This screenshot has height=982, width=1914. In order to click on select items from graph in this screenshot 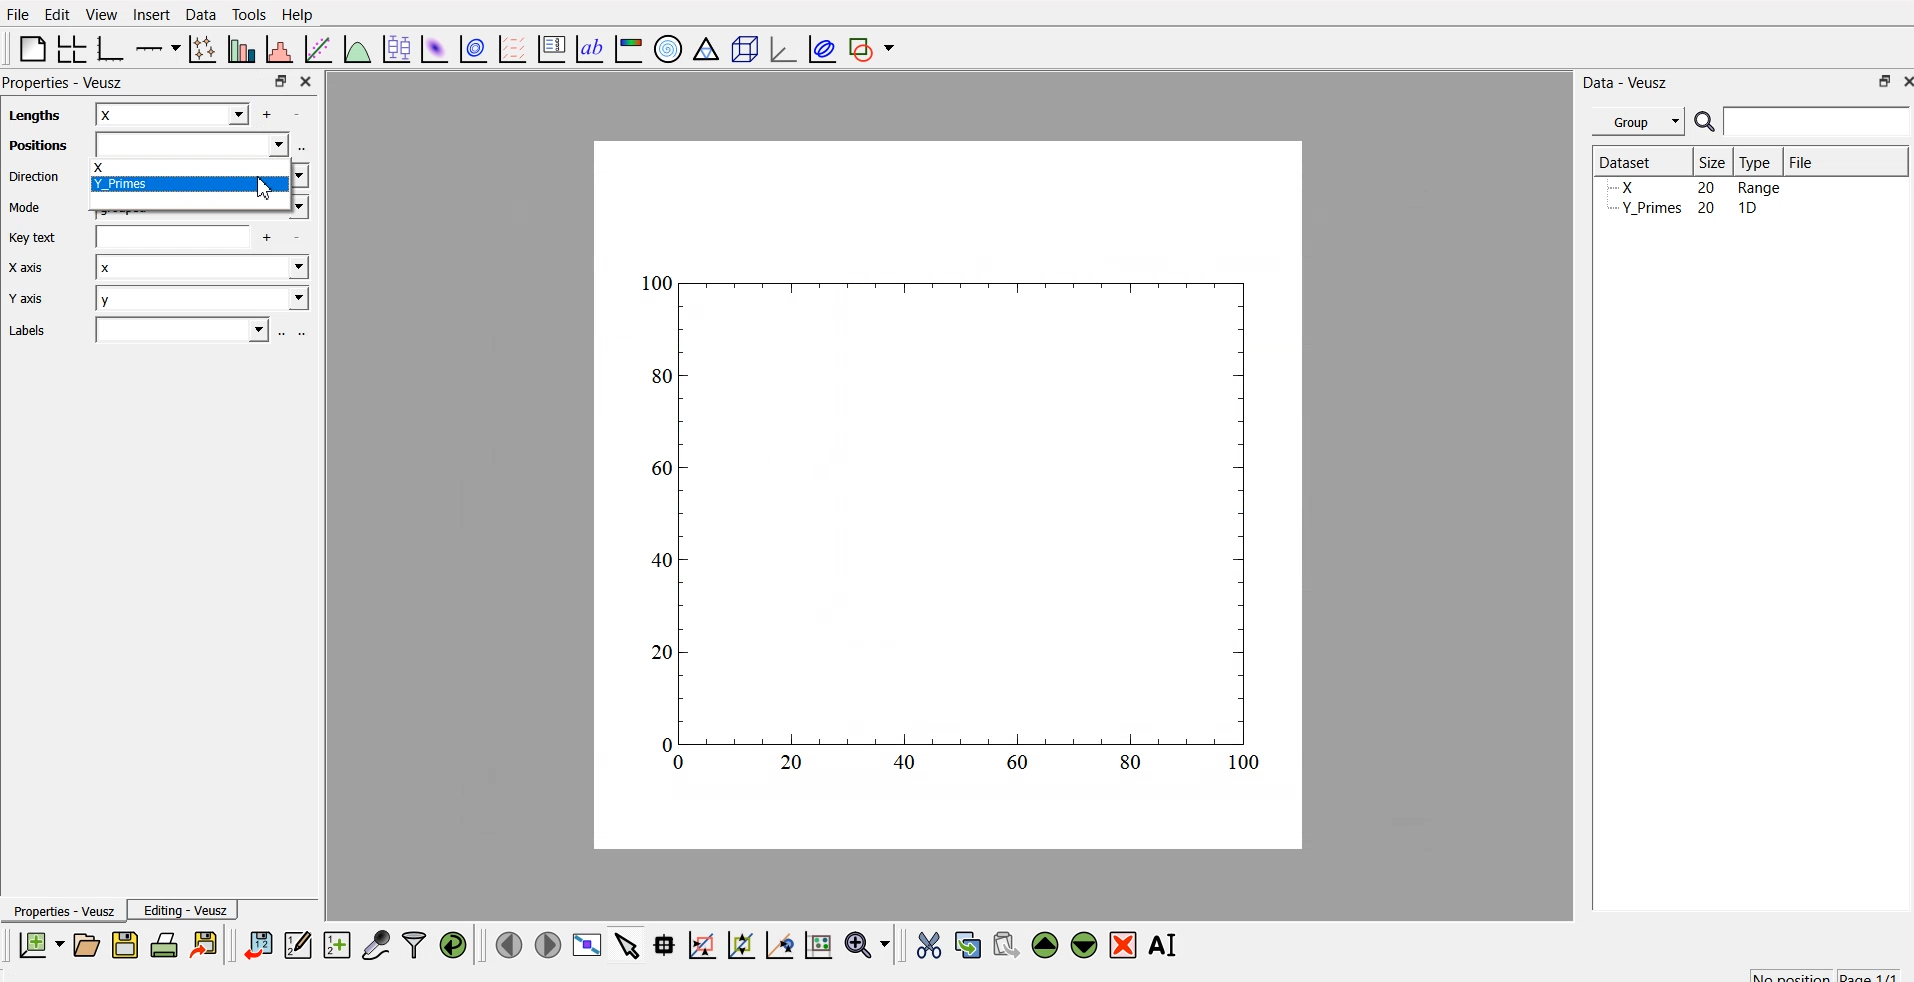, I will do `click(629, 944)`.